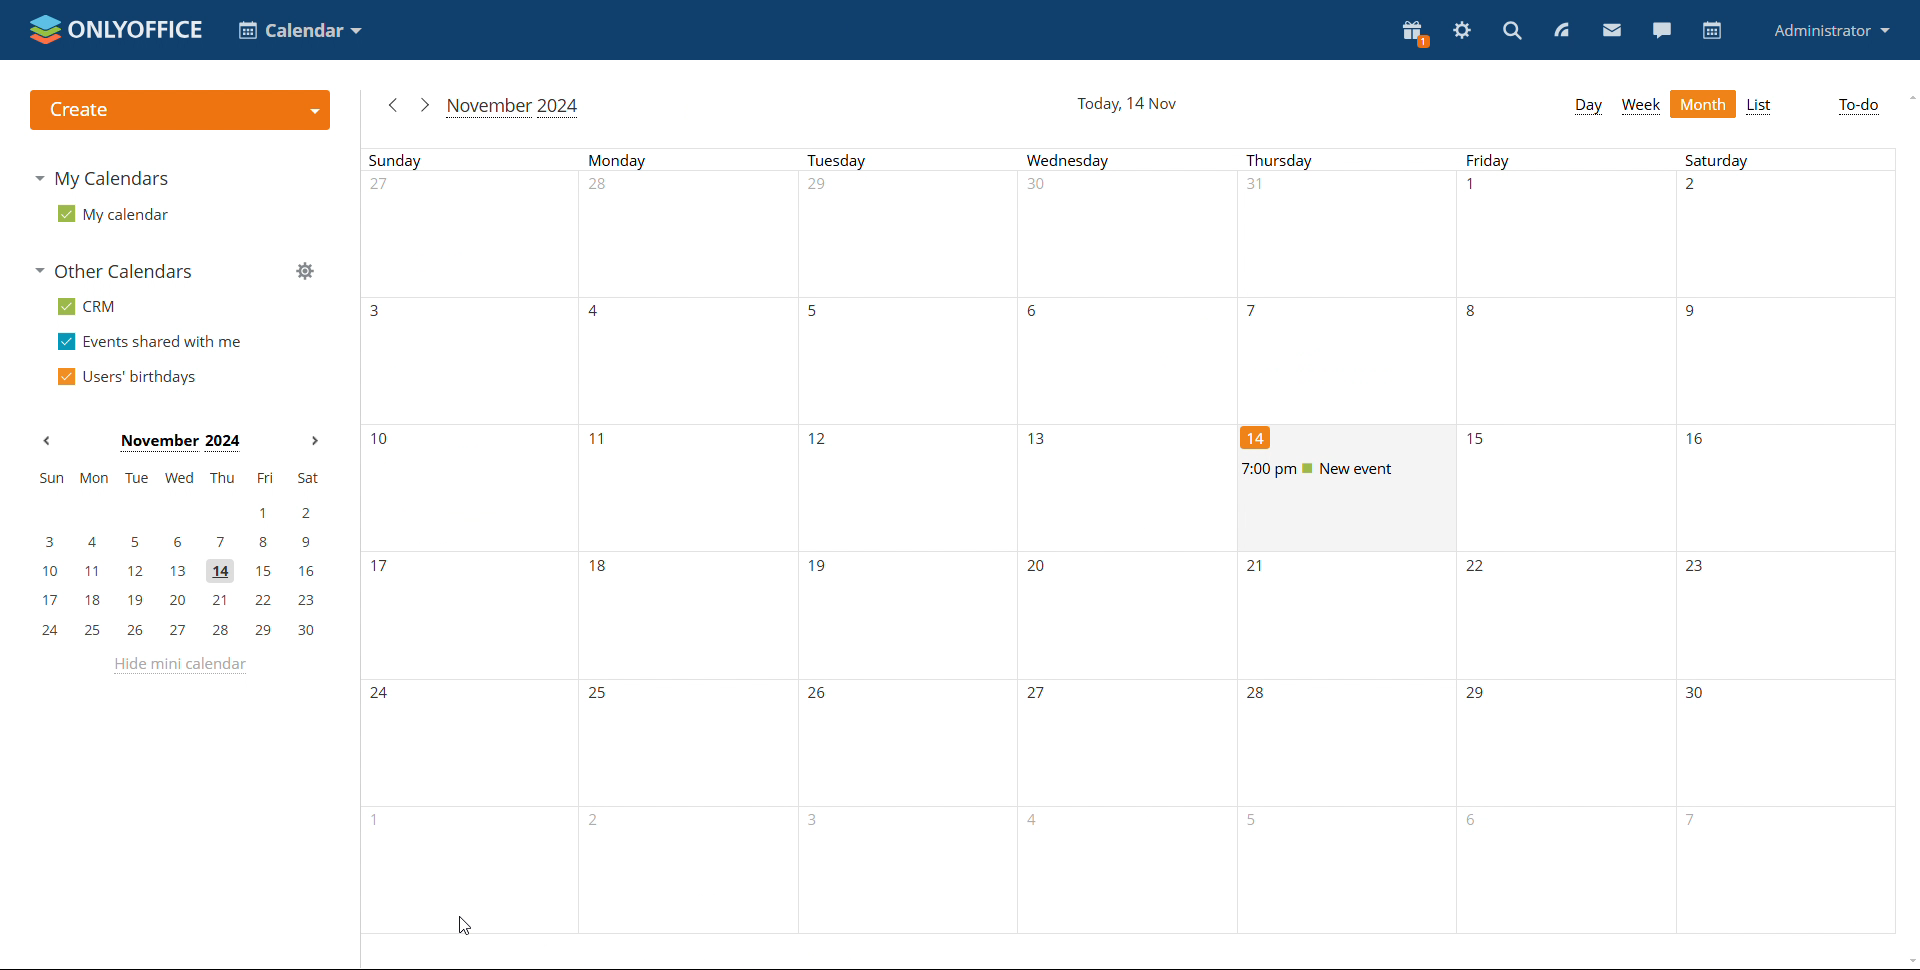 The width and height of the screenshot is (1920, 970). What do you see at coordinates (1260, 568) in the screenshot?
I see `number` at bounding box center [1260, 568].